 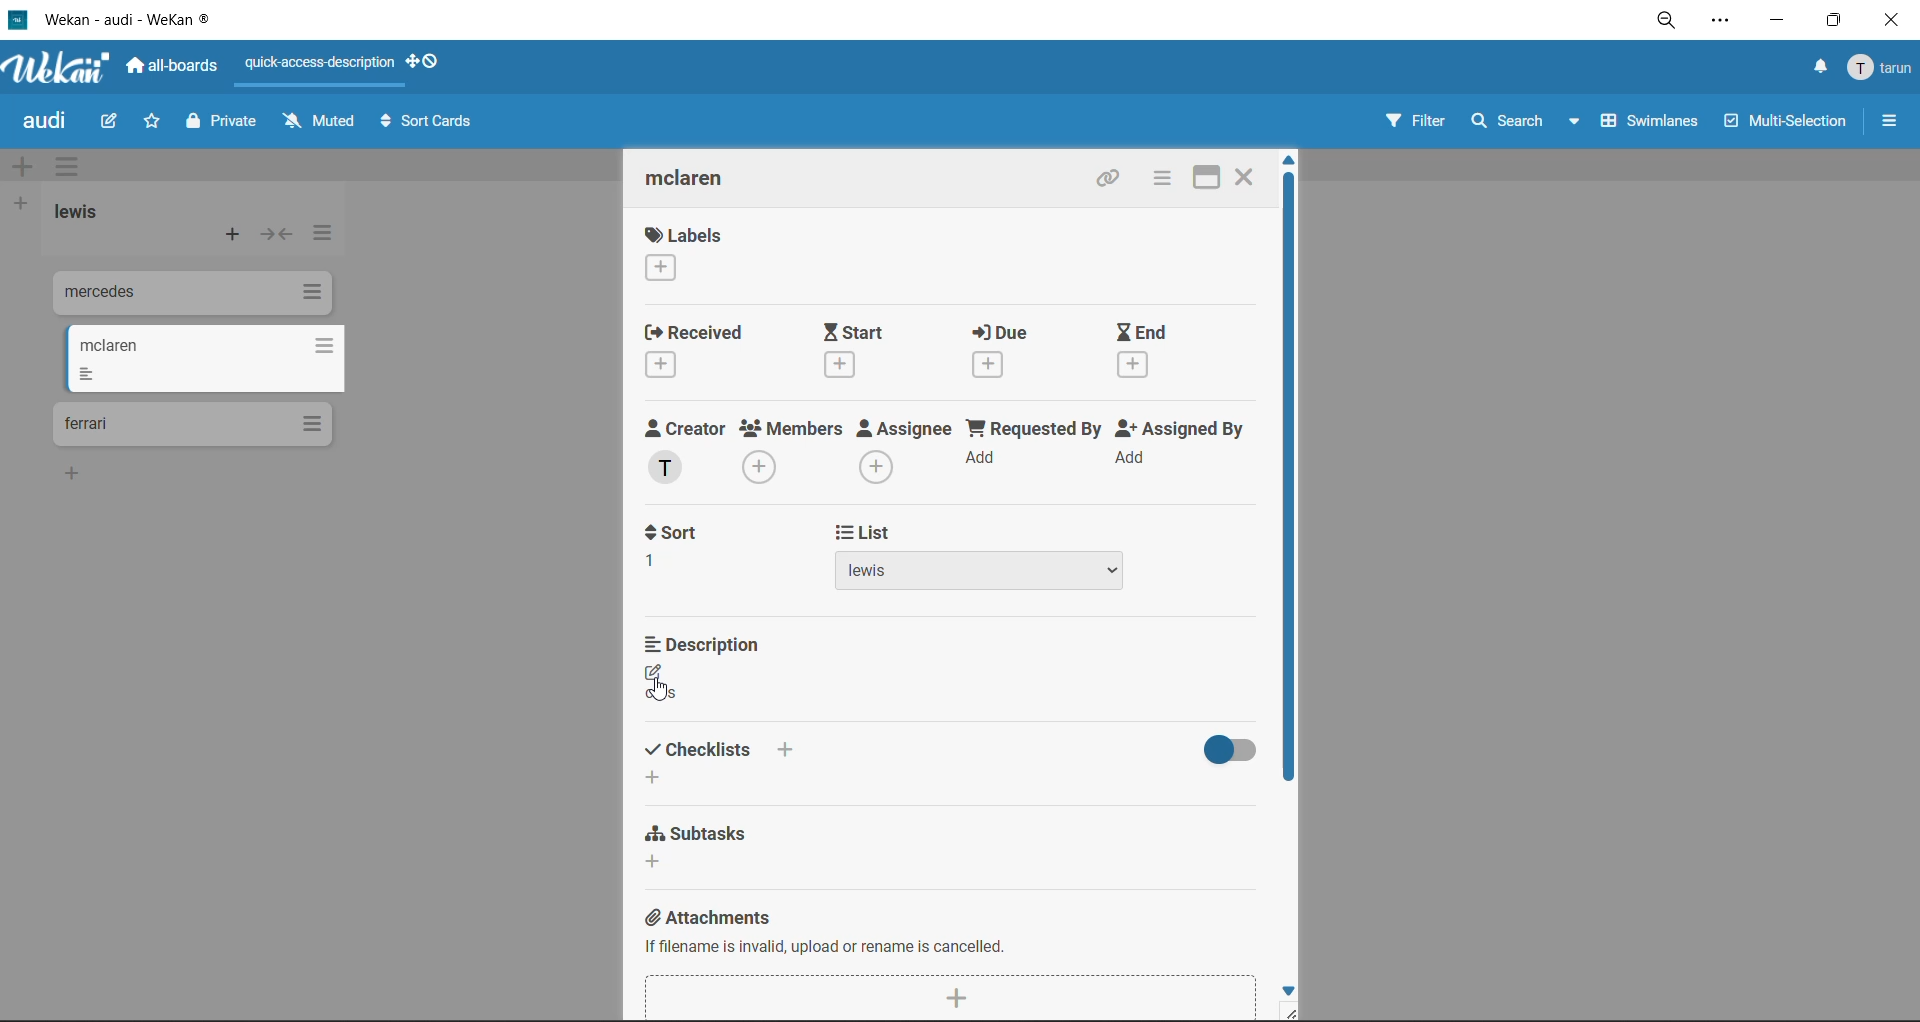 What do you see at coordinates (1113, 180) in the screenshot?
I see `copy link` at bounding box center [1113, 180].